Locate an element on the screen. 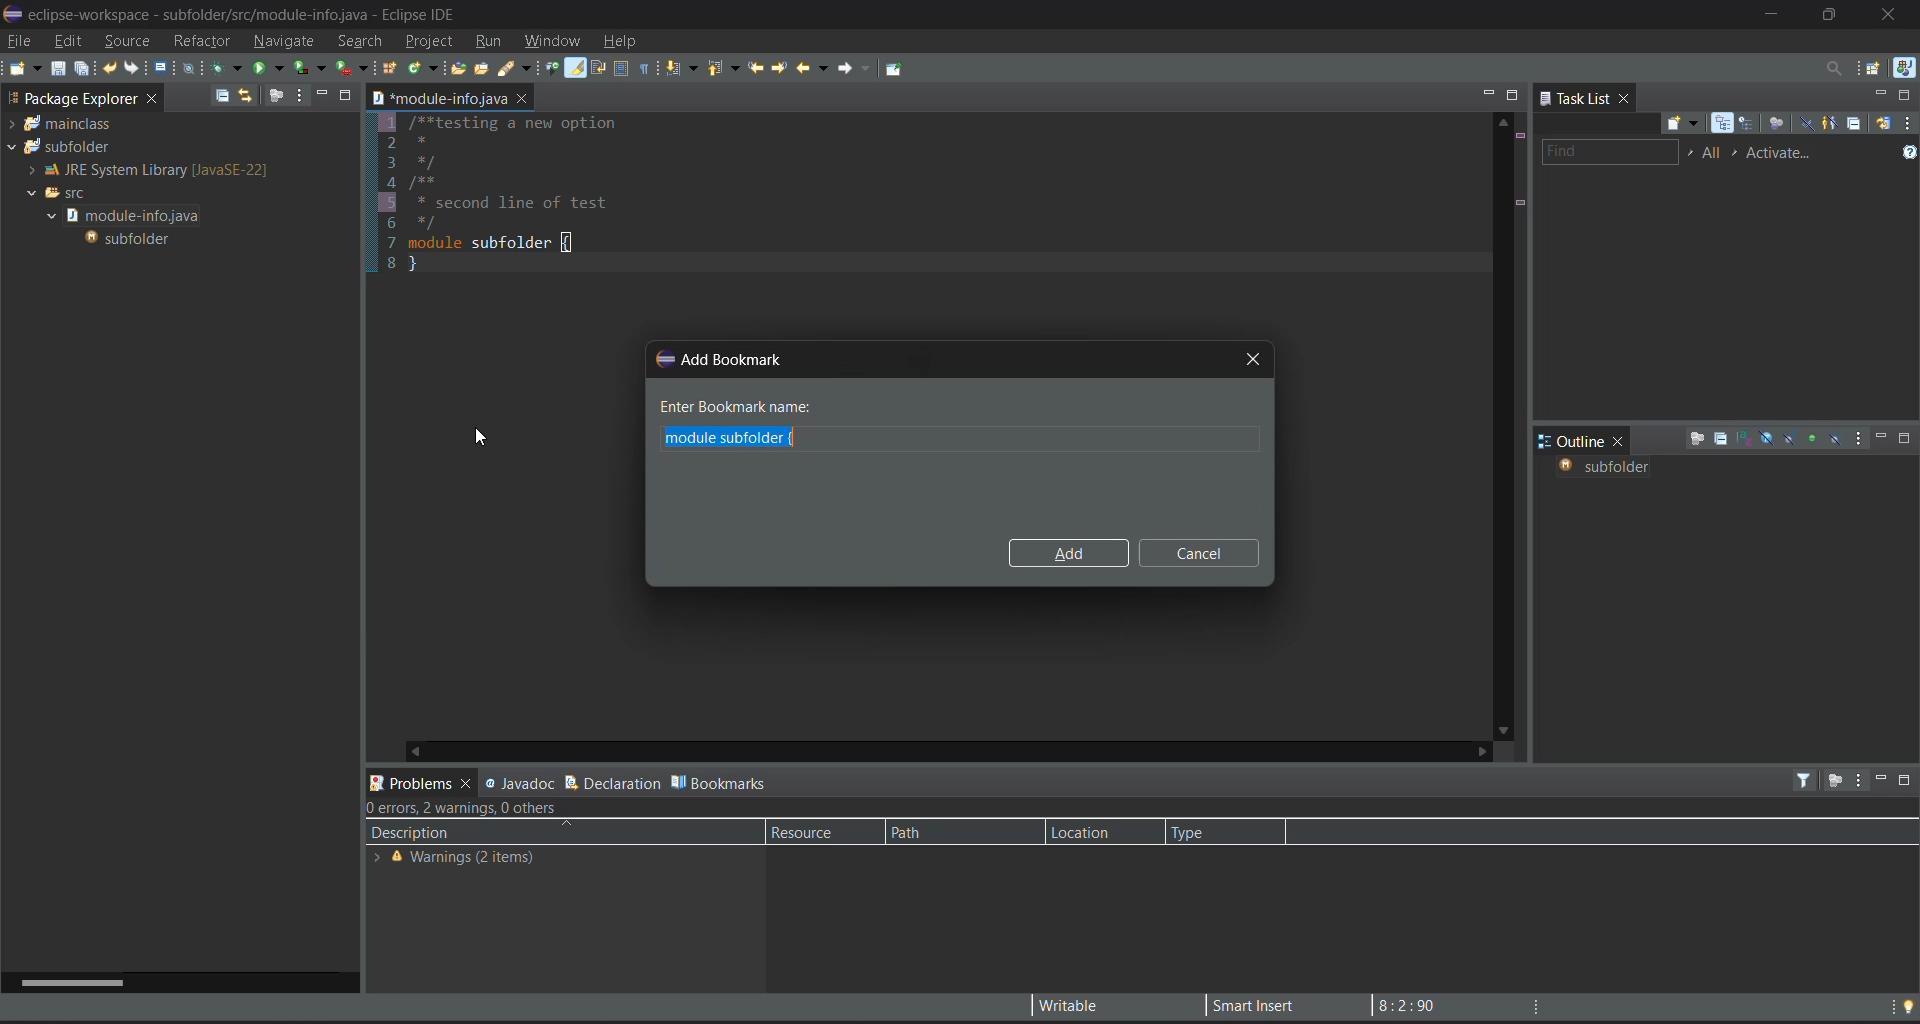 The width and height of the screenshot is (1920, 1024). run last tool is located at coordinates (352, 70).